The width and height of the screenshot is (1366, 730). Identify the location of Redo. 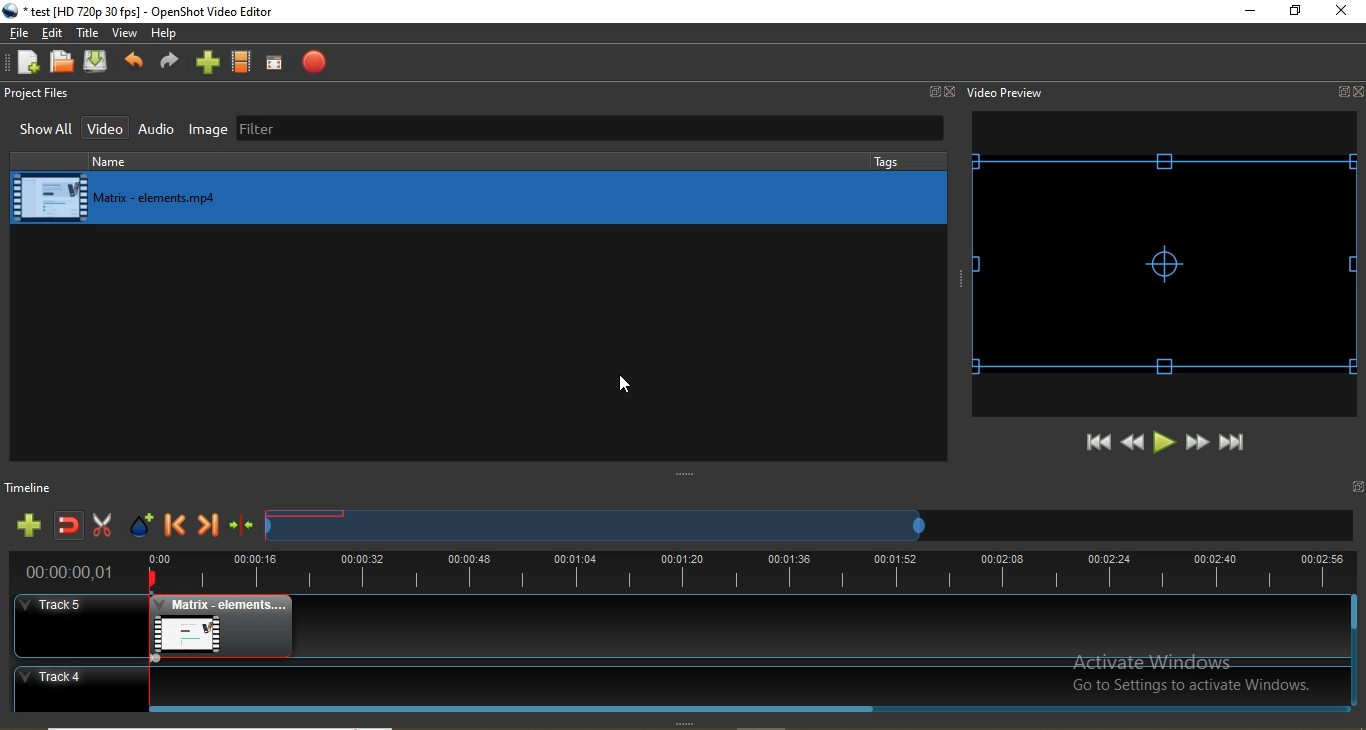
(169, 65).